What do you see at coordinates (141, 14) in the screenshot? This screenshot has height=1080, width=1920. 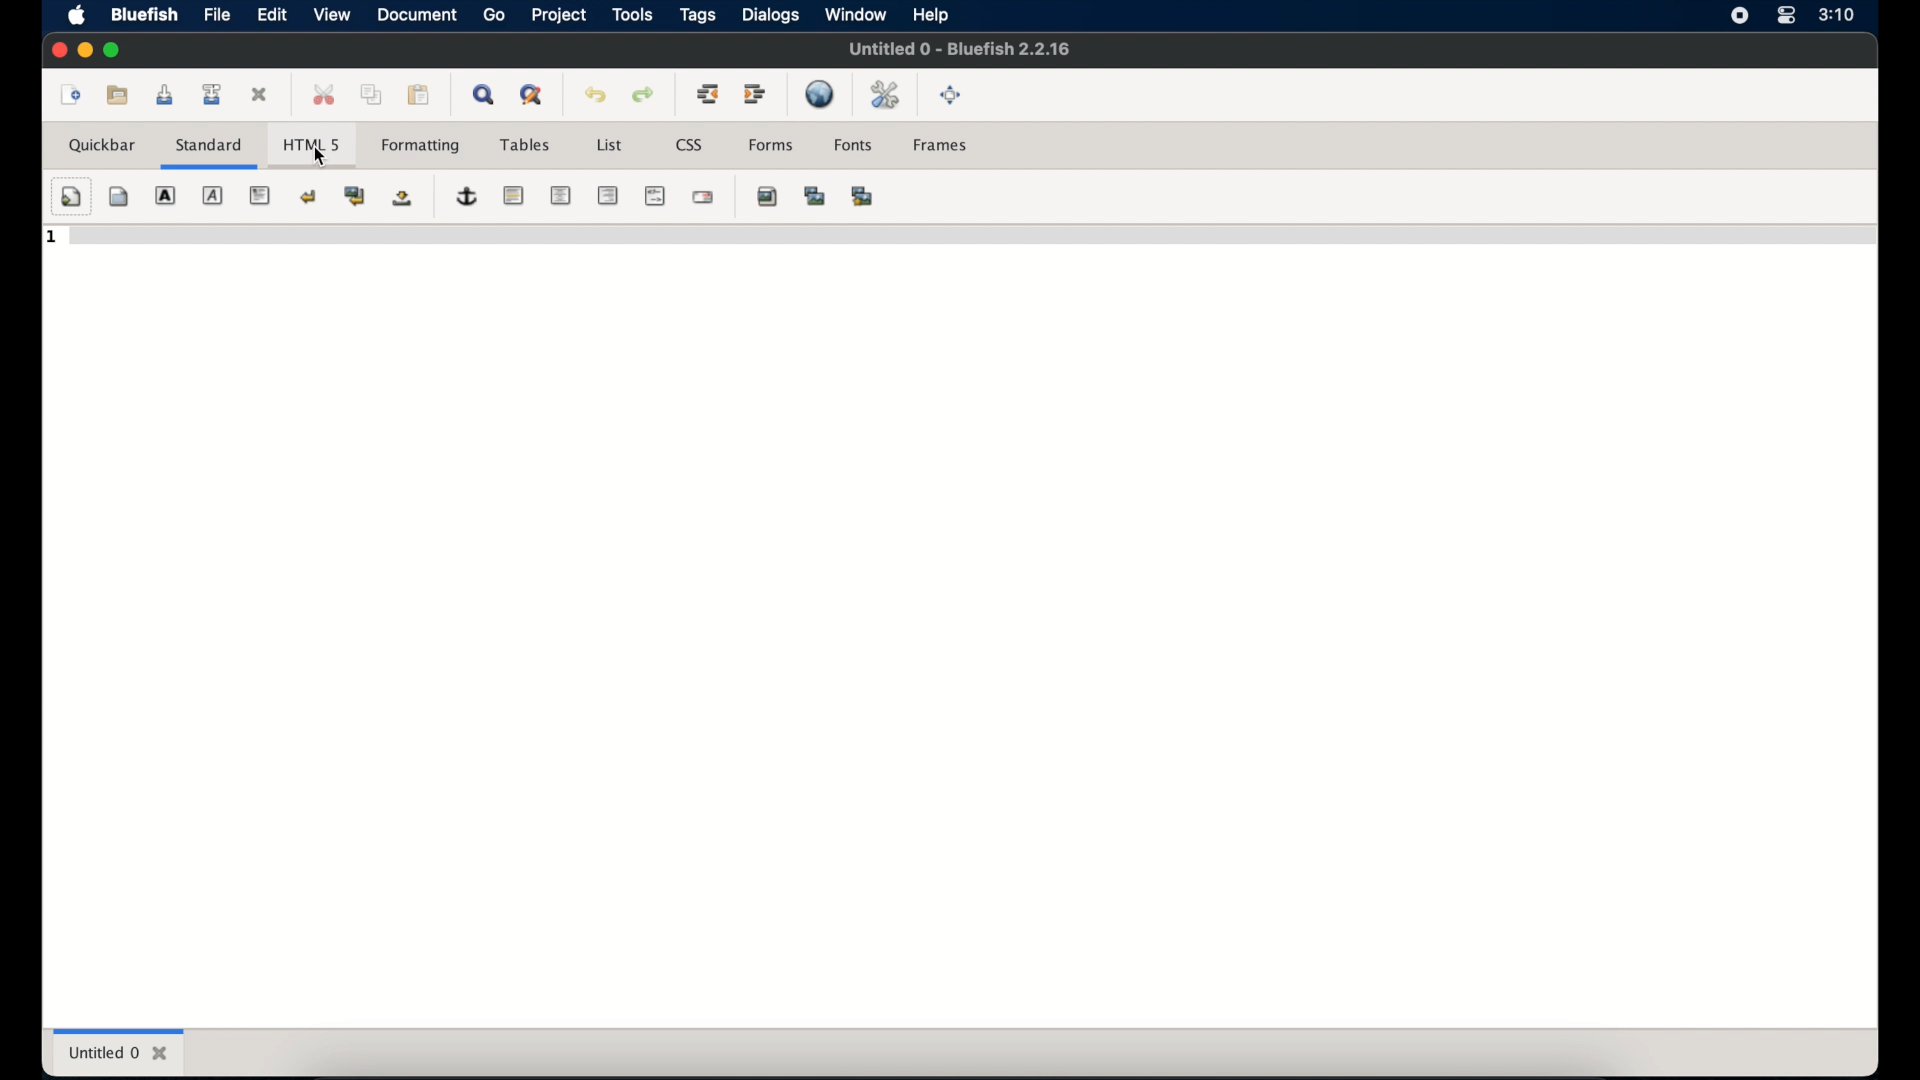 I see `bluefish` at bounding box center [141, 14].